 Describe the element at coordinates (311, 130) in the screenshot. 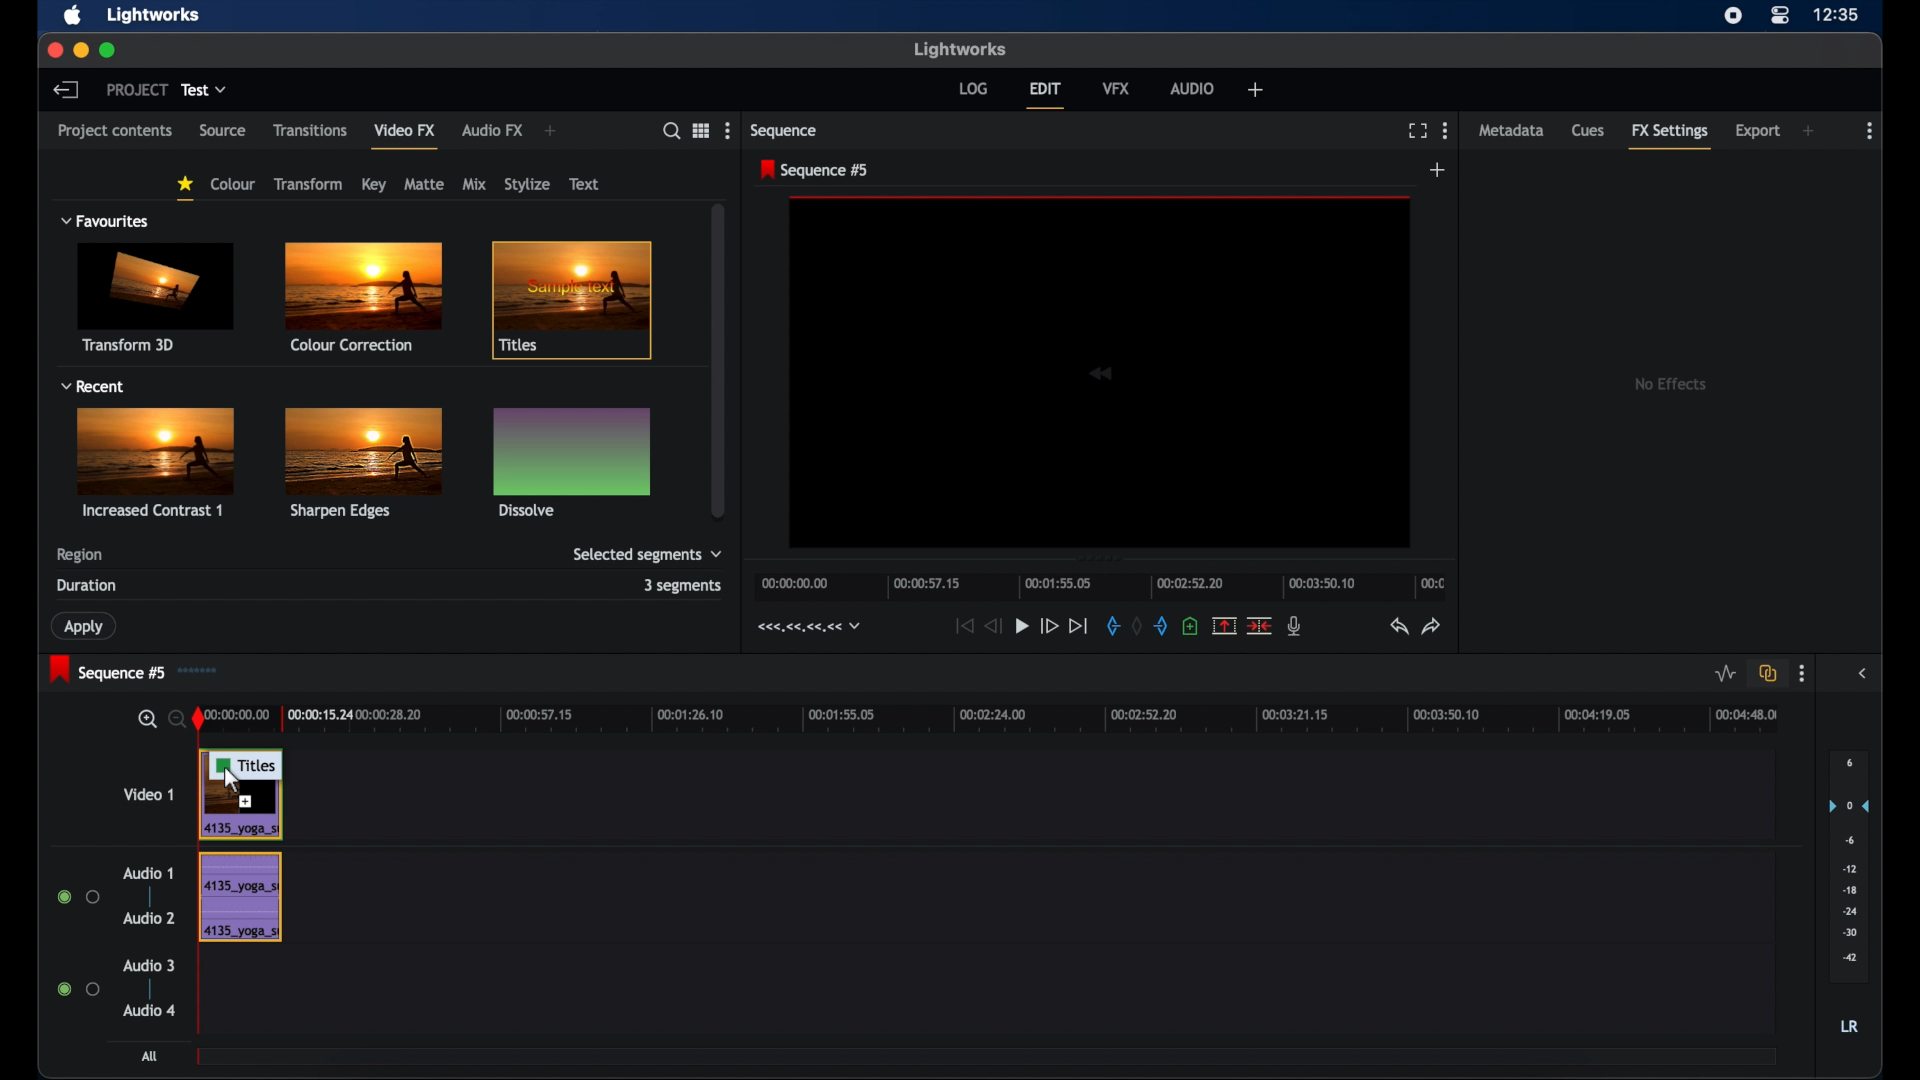

I see `transitions` at that location.